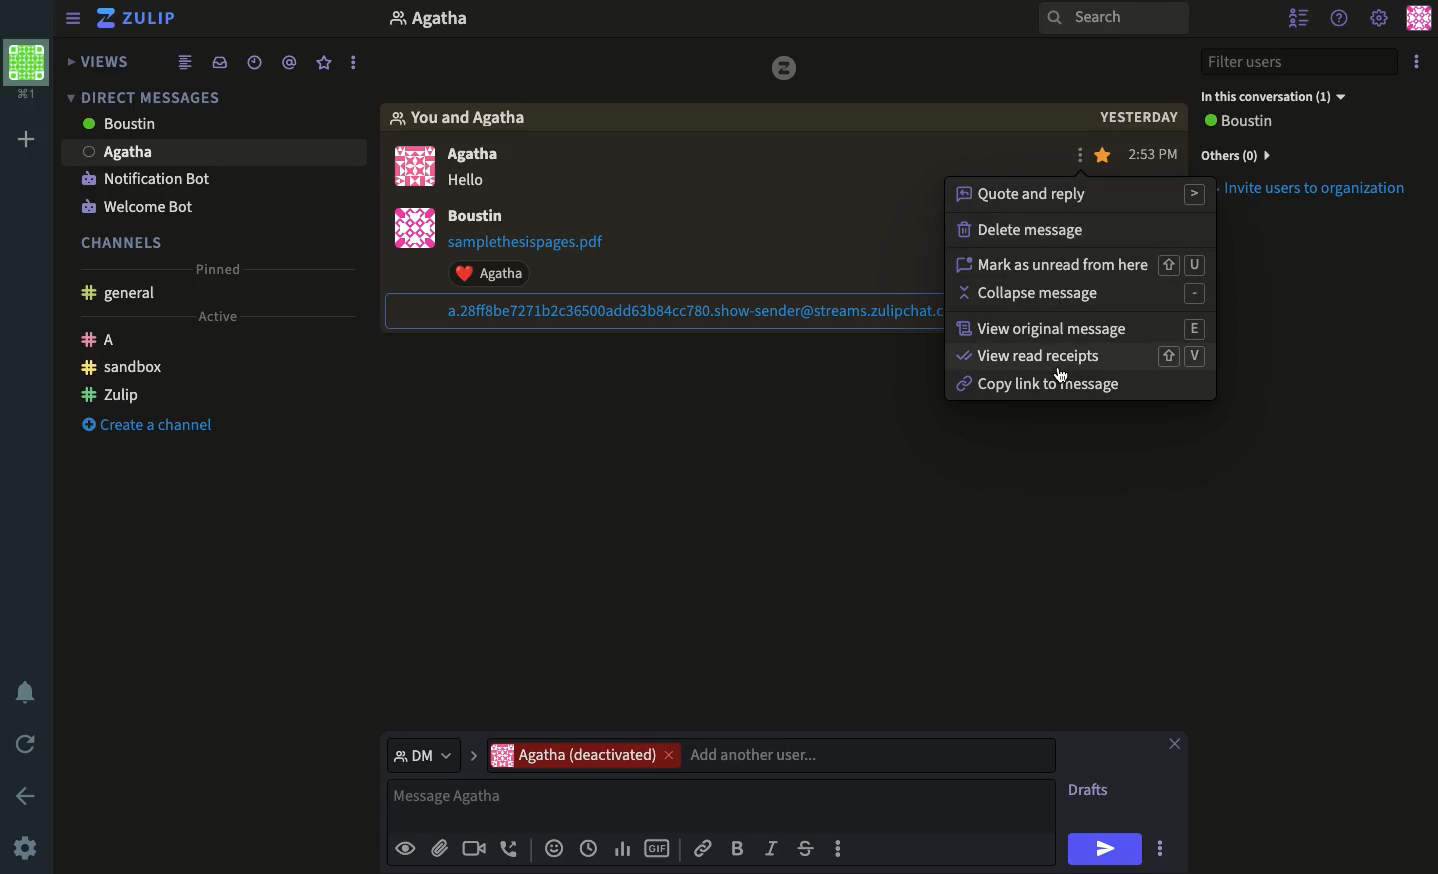  What do you see at coordinates (146, 181) in the screenshot?
I see `Notification bot` at bounding box center [146, 181].